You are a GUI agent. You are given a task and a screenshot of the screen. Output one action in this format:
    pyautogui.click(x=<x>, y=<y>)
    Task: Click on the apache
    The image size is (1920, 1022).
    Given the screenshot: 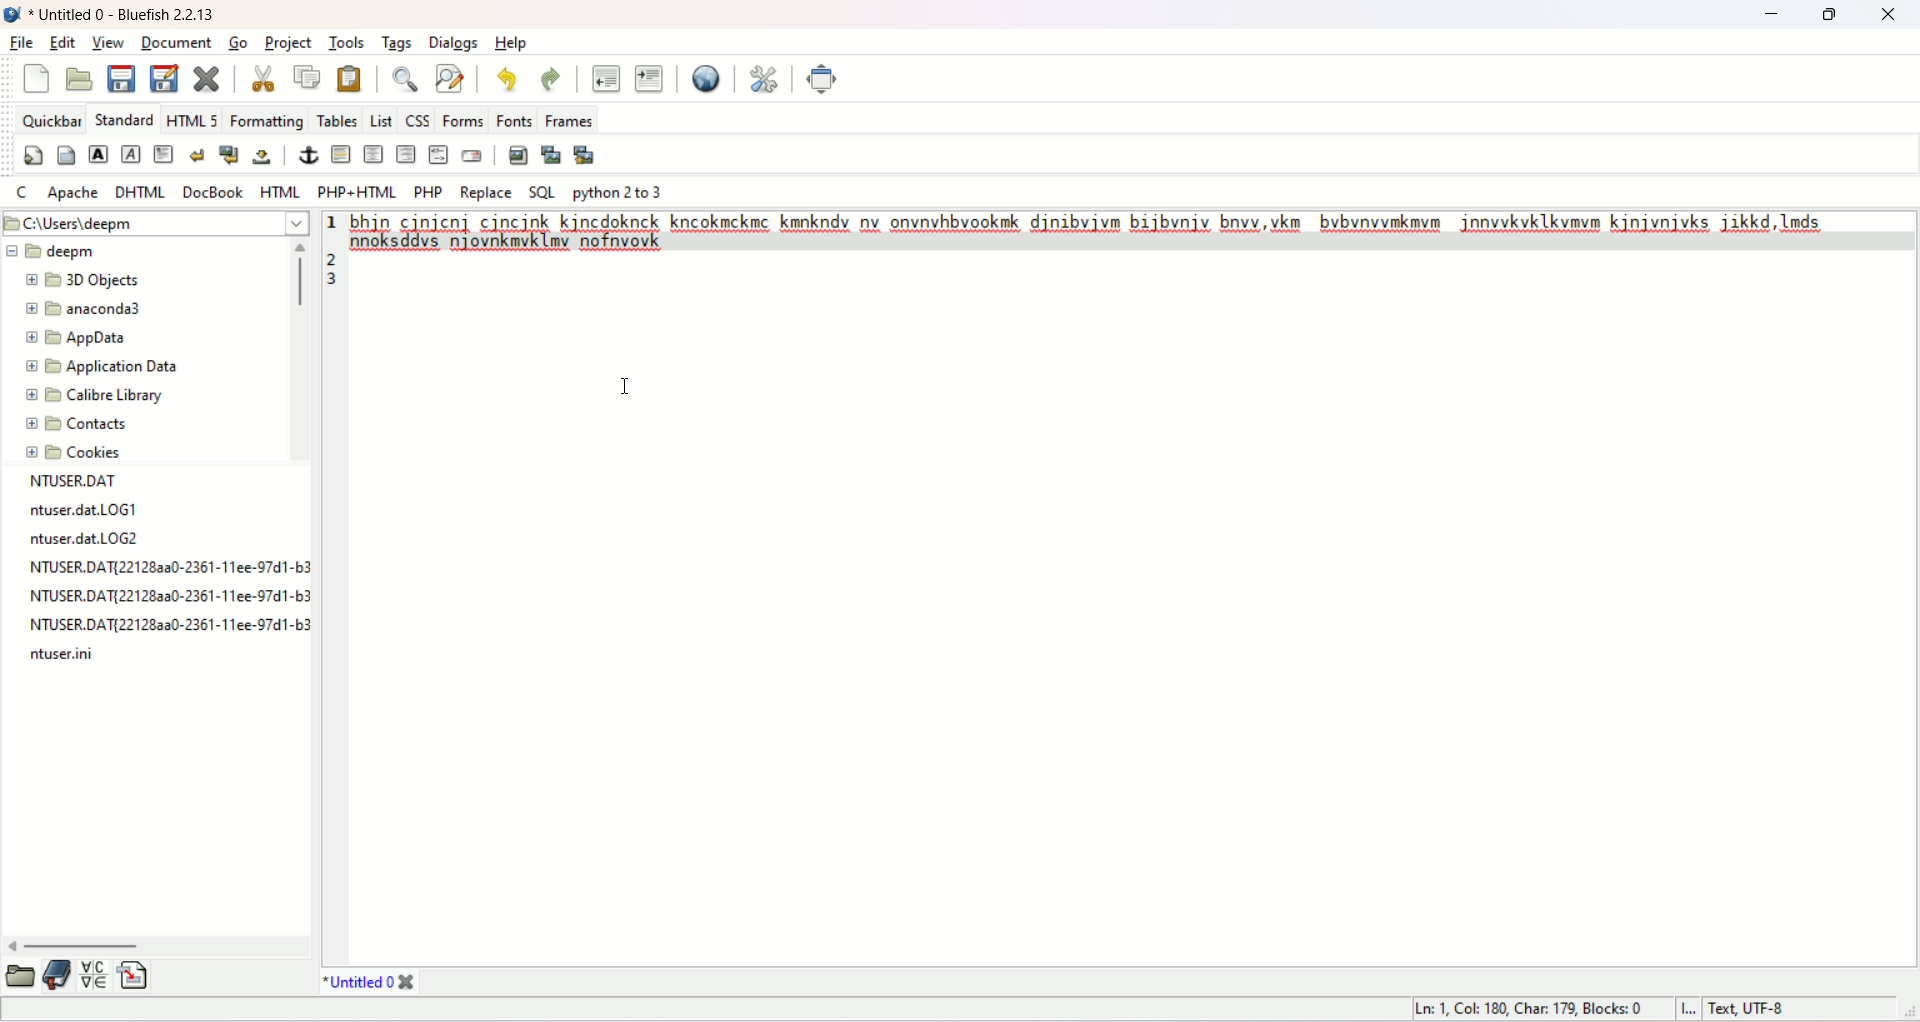 What is the action you would take?
    pyautogui.click(x=75, y=193)
    